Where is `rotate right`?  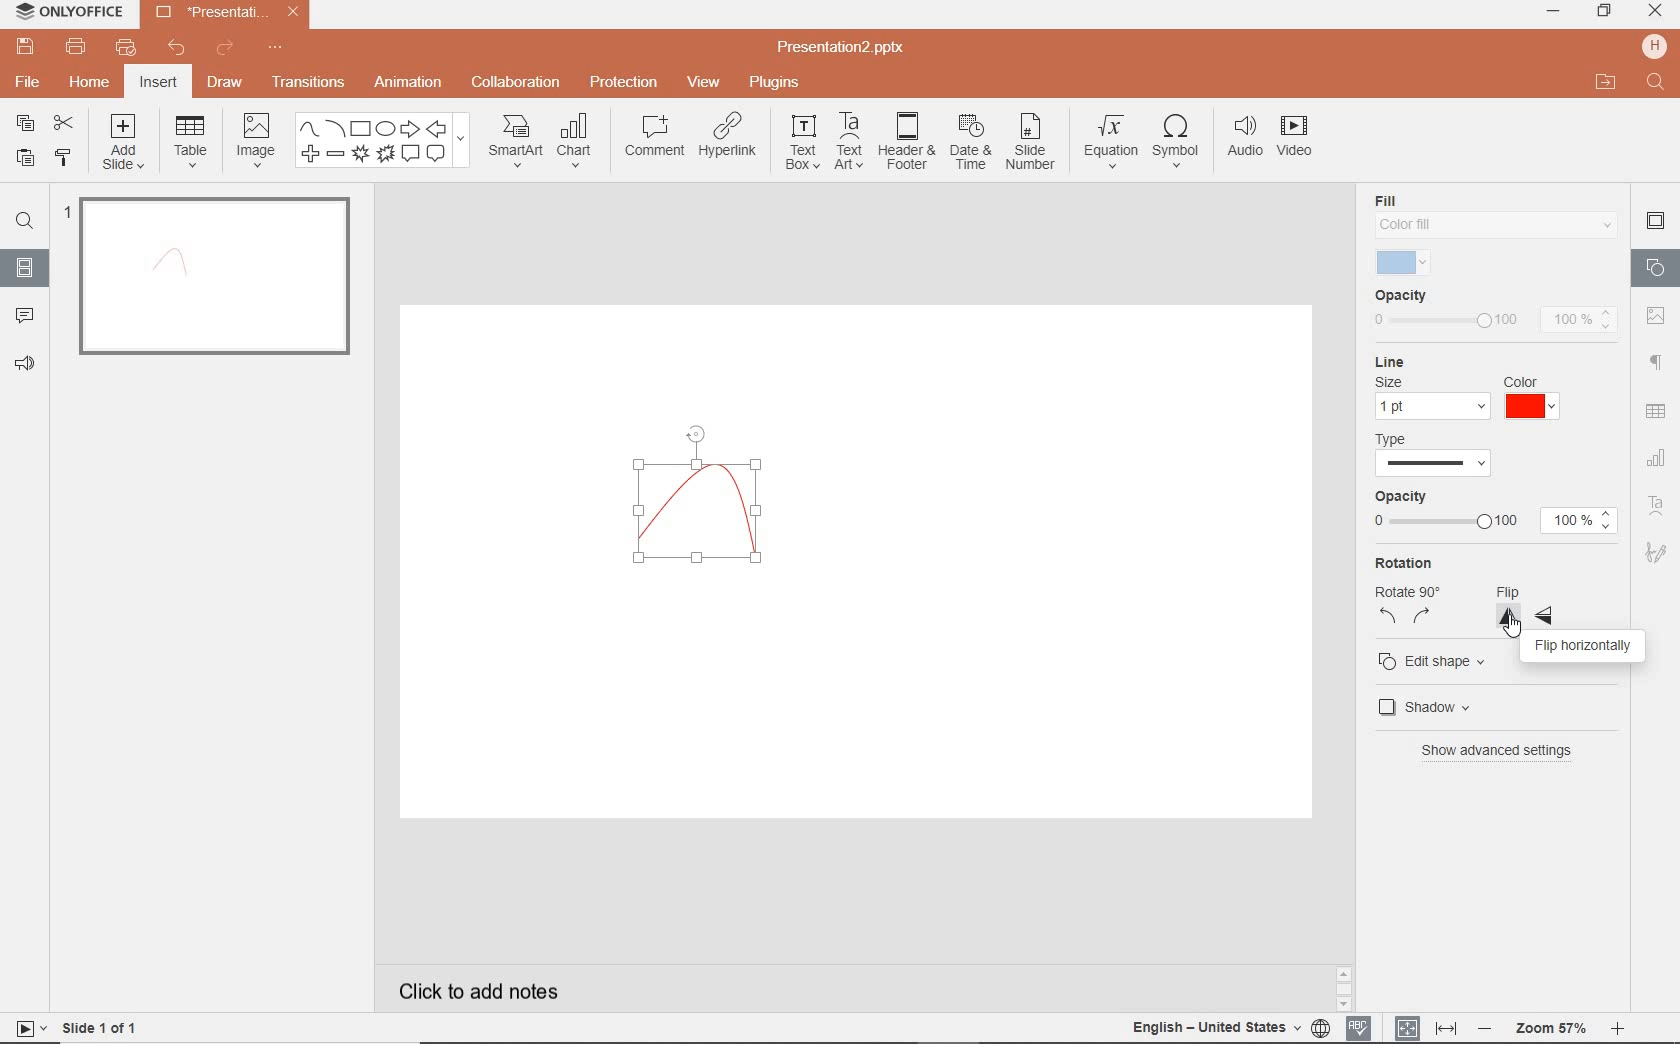 rotate right is located at coordinates (1423, 615).